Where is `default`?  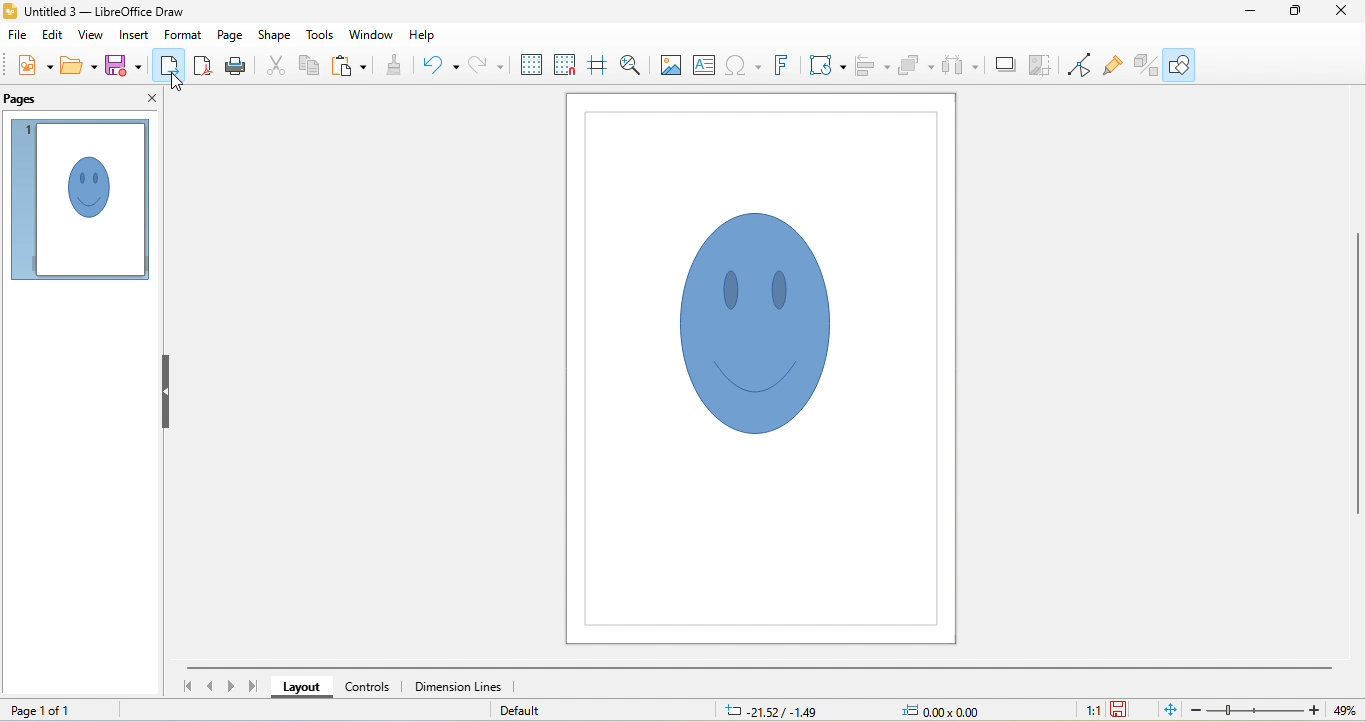 default is located at coordinates (518, 706).